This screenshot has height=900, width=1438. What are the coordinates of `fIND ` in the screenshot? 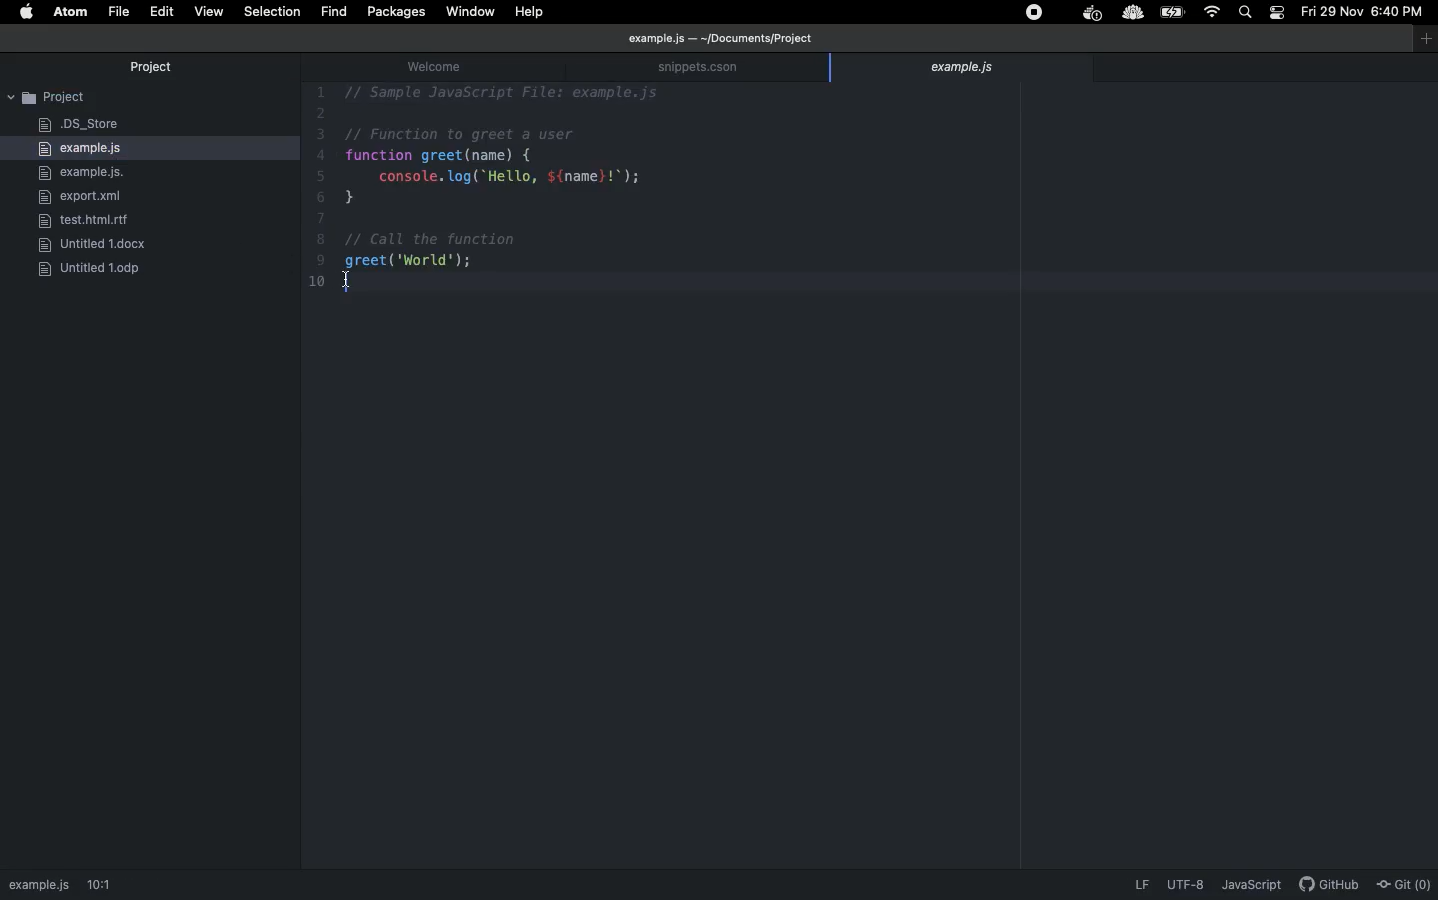 It's located at (333, 11).